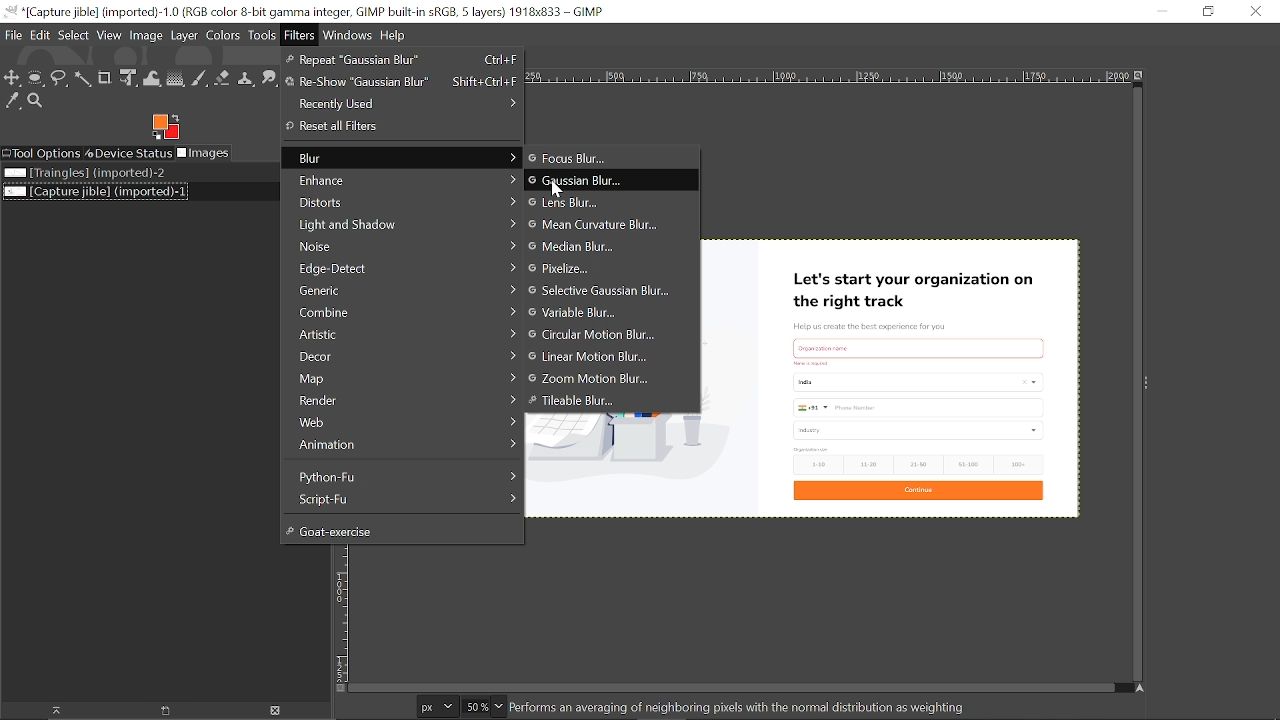 The width and height of the screenshot is (1280, 720). What do you see at coordinates (399, 530) in the screenshot?
I see `Goat-excercise` at bounding box center [399, 530].